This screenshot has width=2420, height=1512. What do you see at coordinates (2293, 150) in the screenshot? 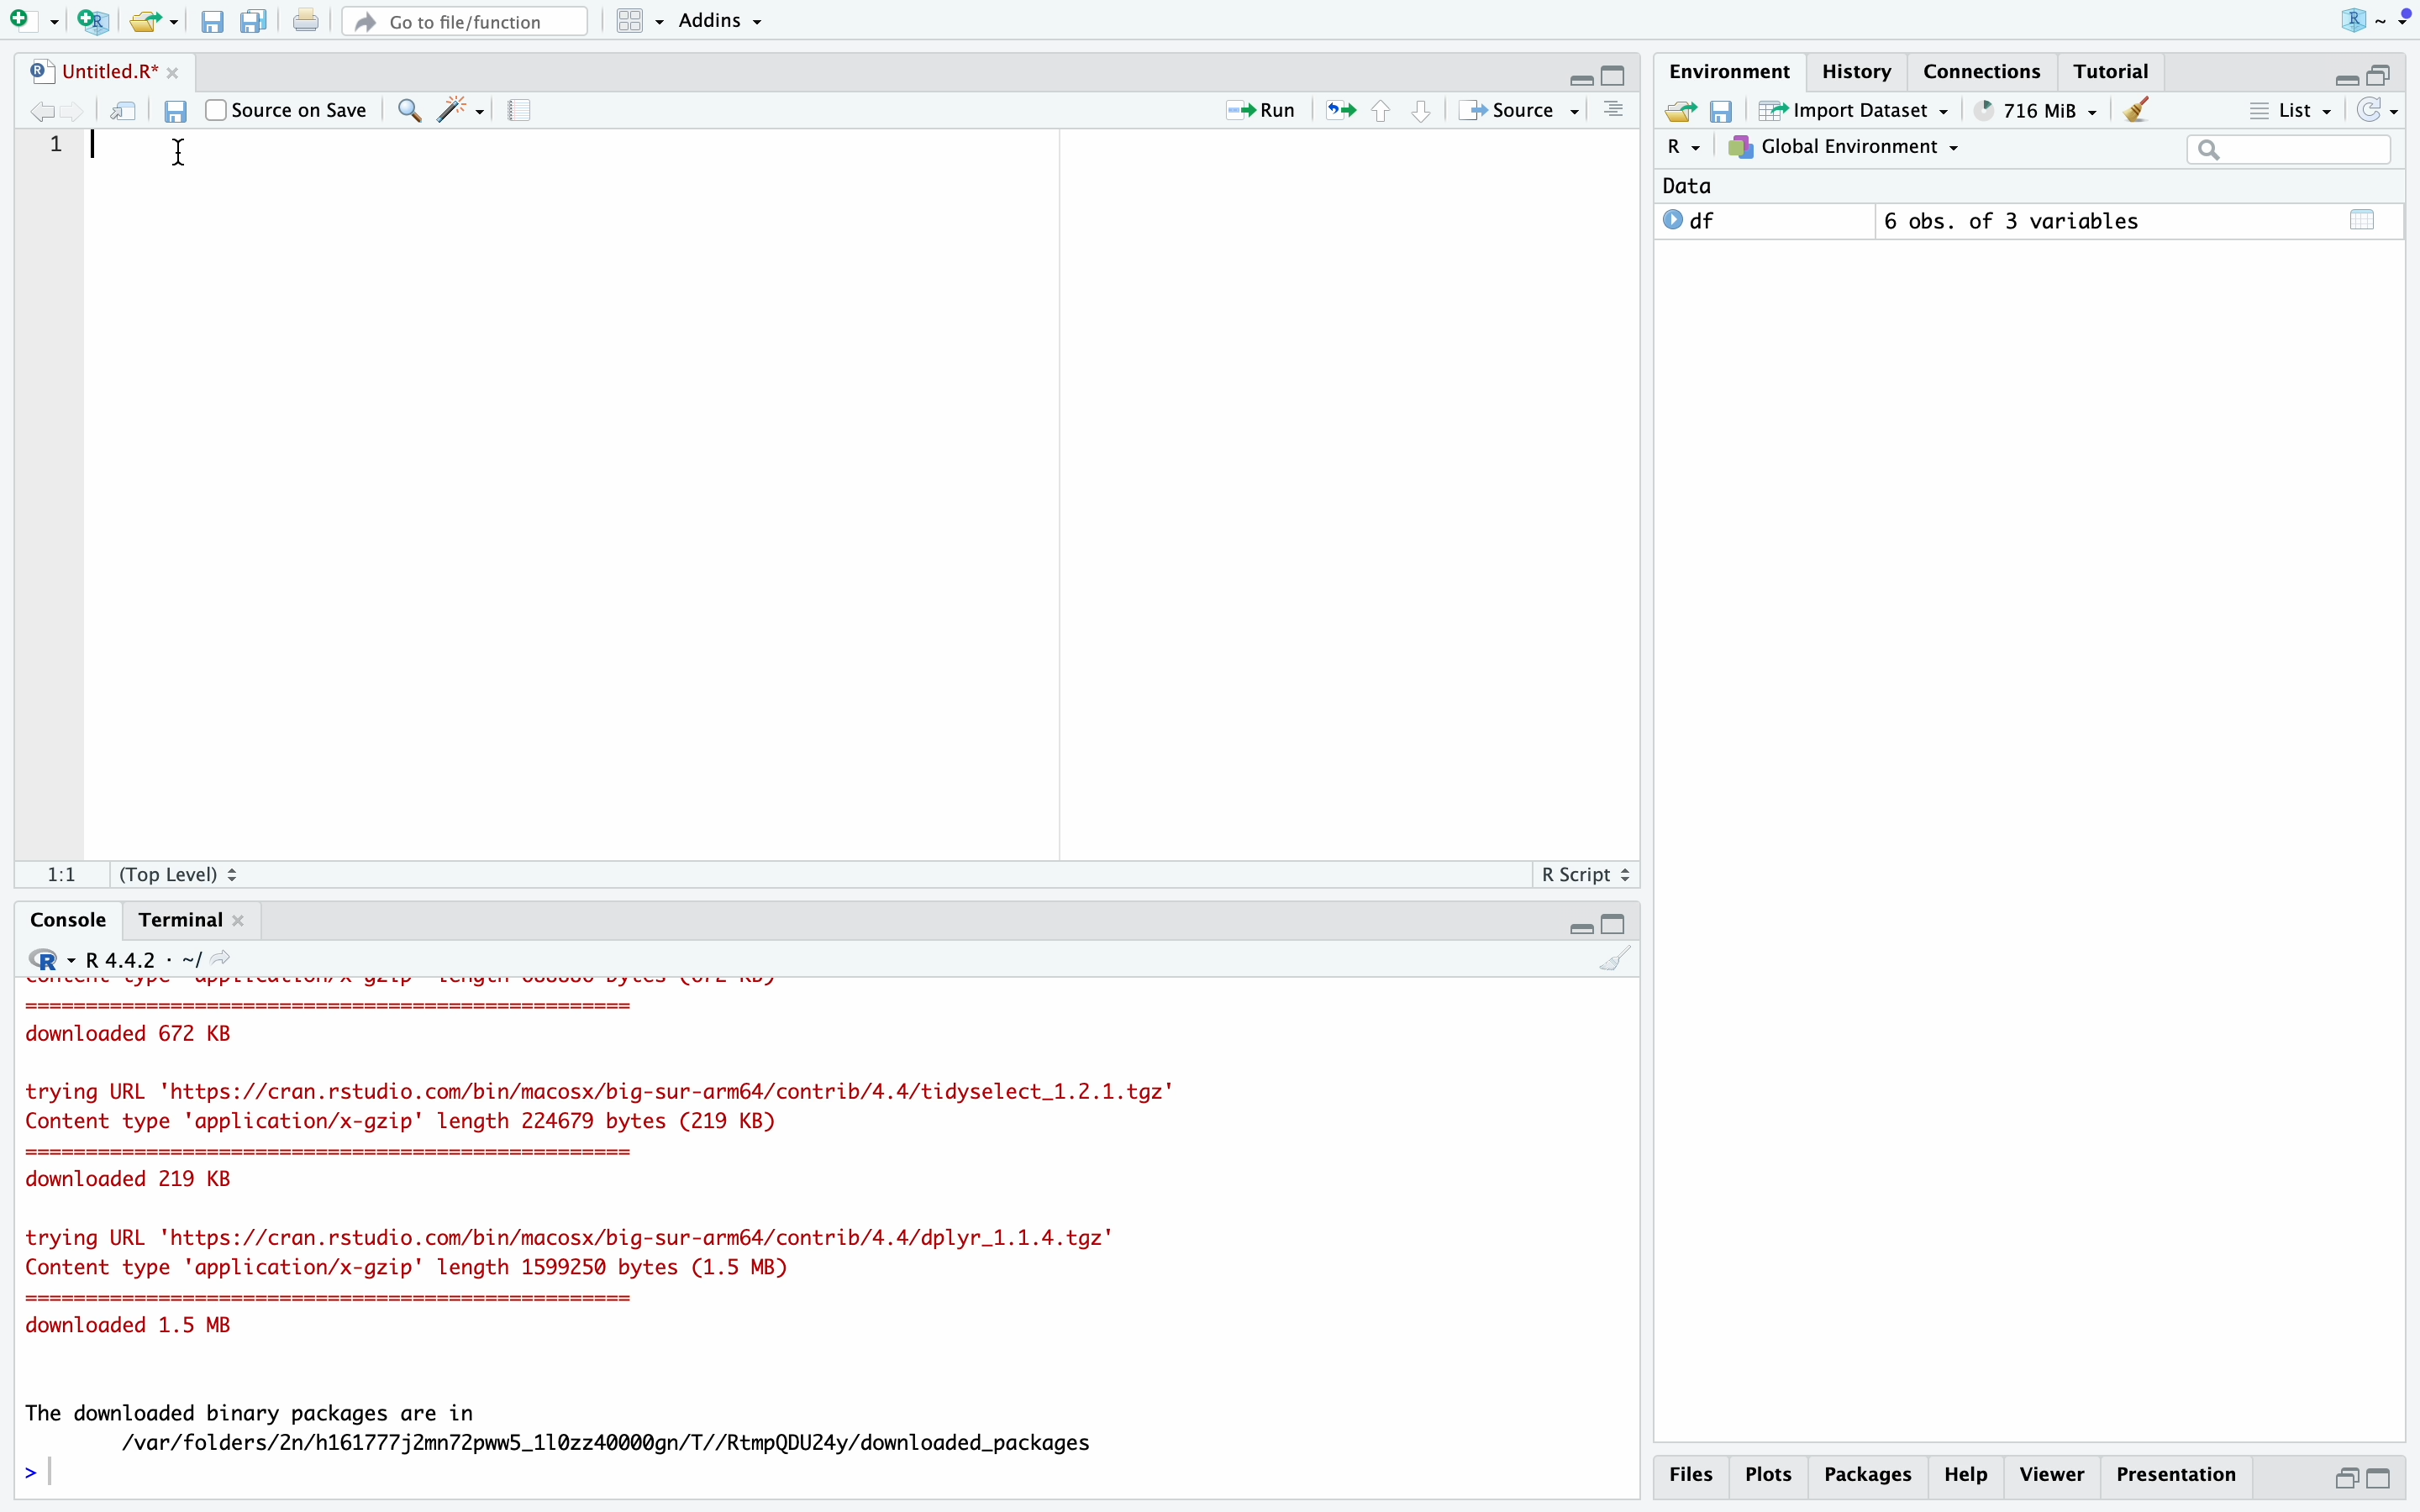
I see `Search` at bounding box center [2293, 150].